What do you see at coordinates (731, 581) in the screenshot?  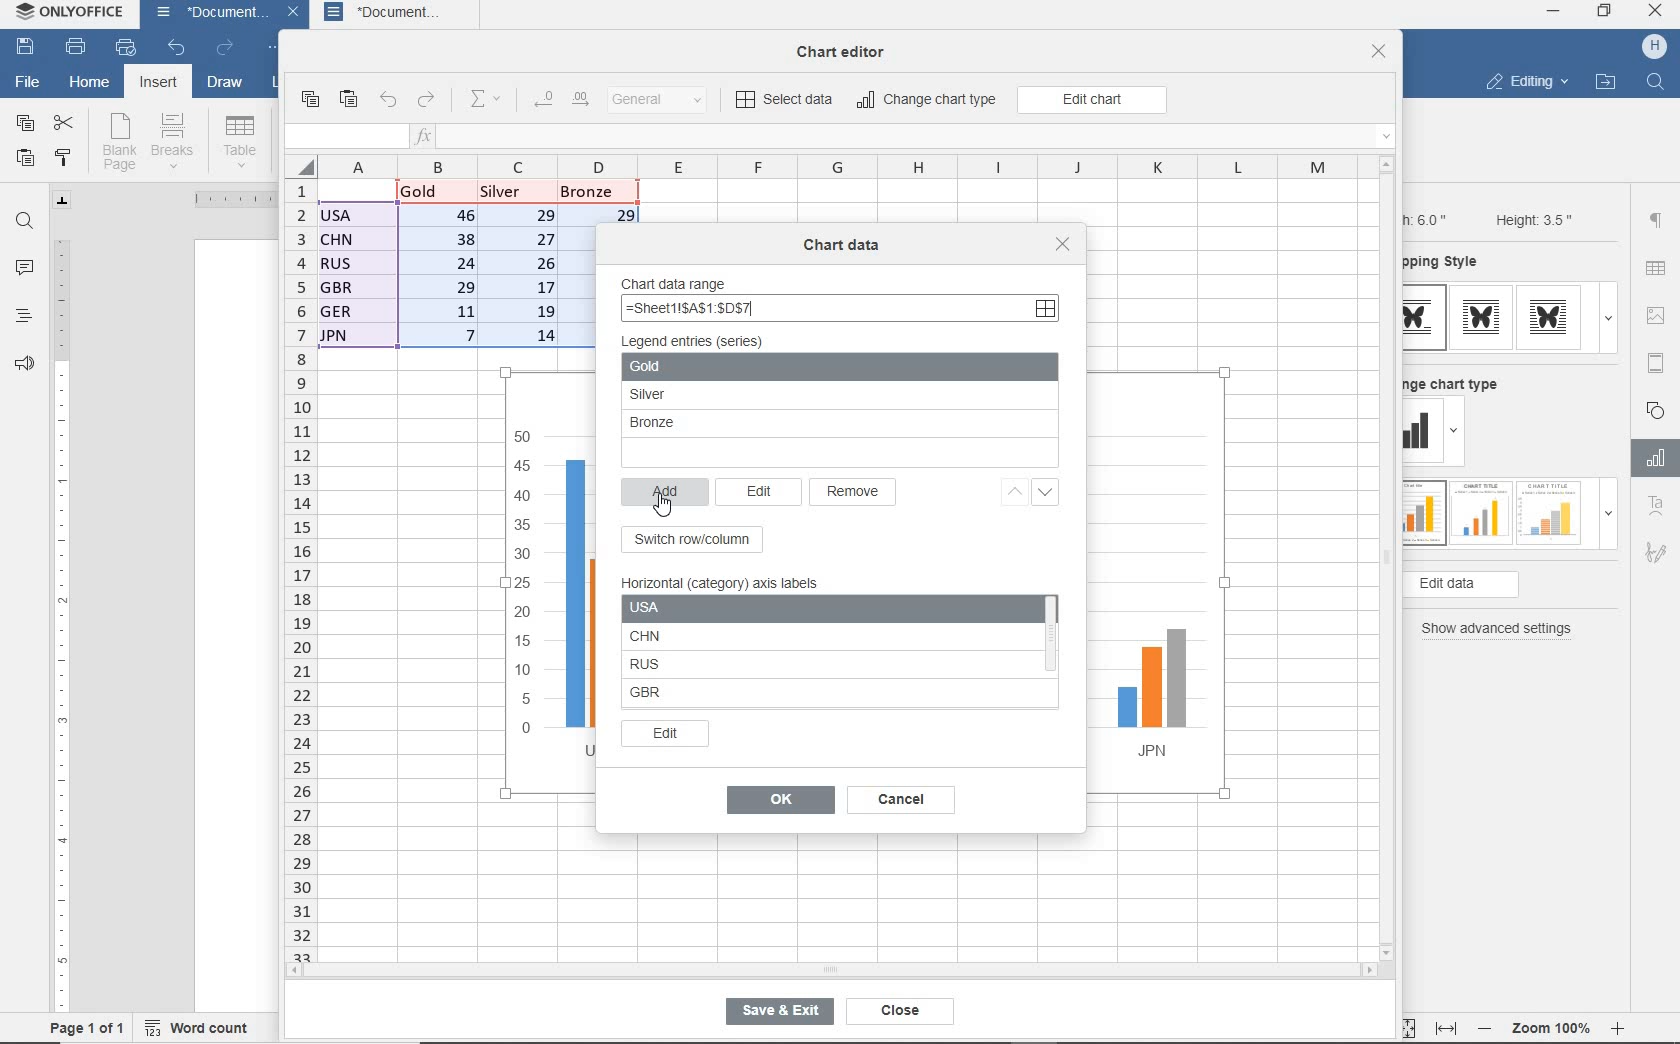 I see `horizontal (category) axis label` at bounding box center [731, 581].